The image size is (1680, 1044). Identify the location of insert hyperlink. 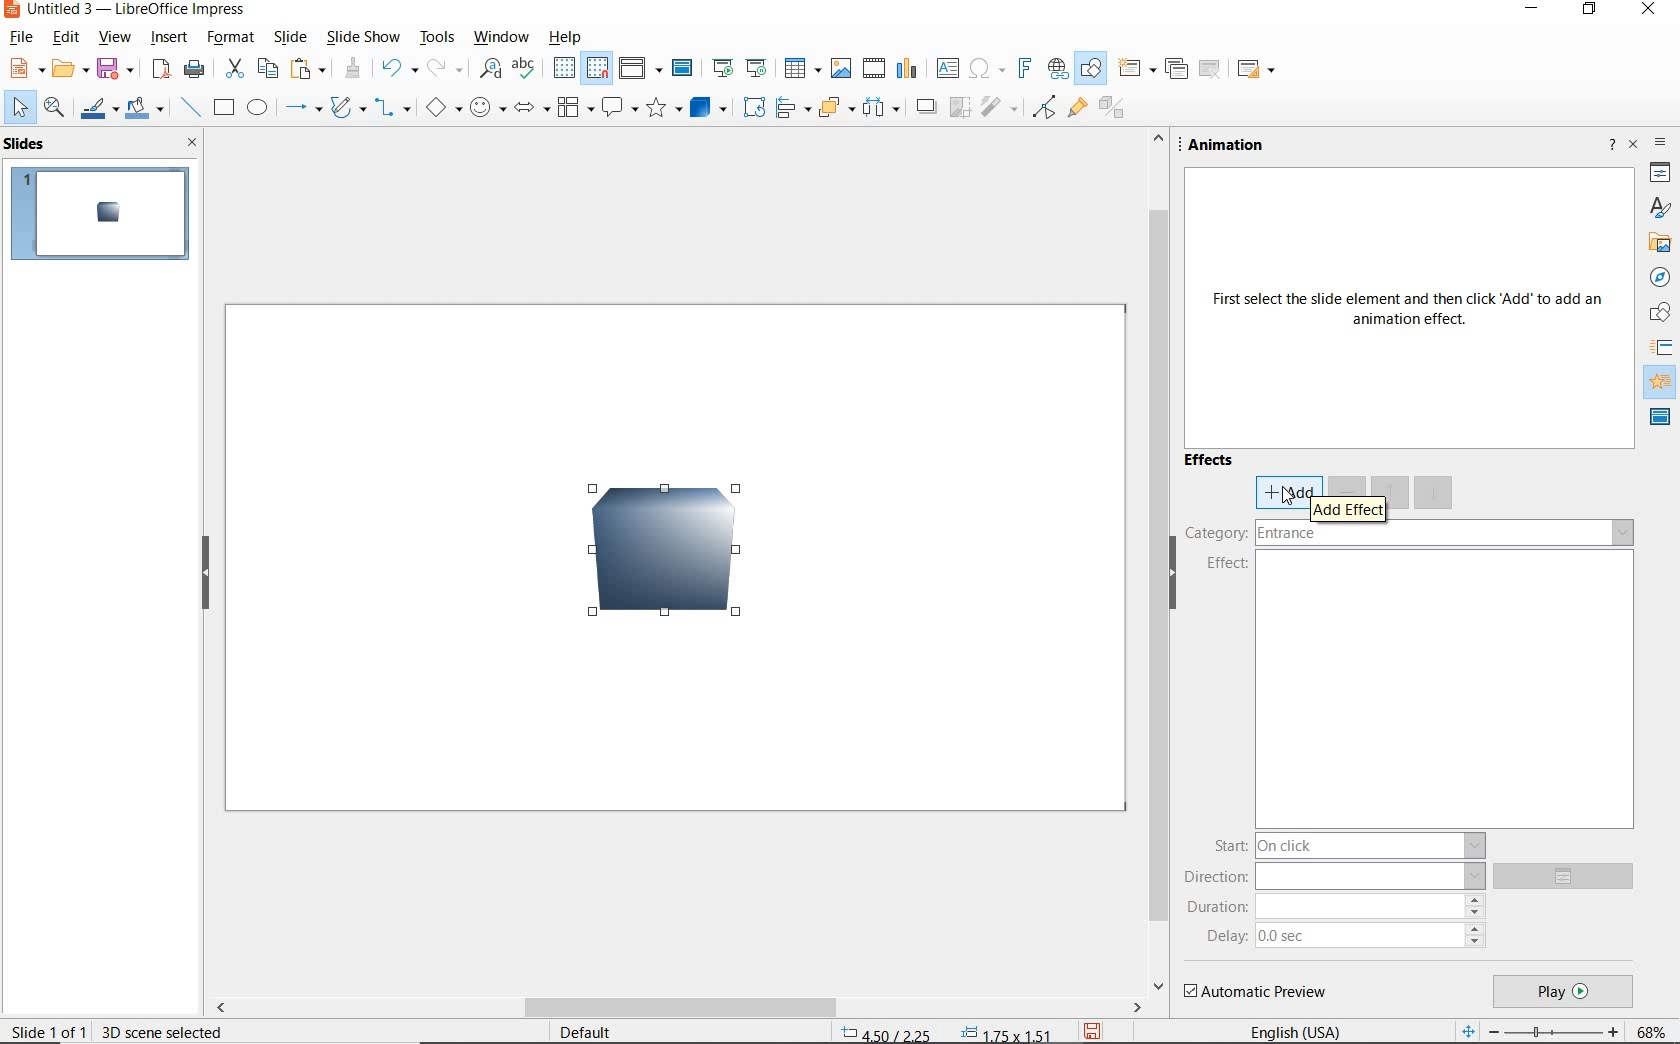
(1055, 68).